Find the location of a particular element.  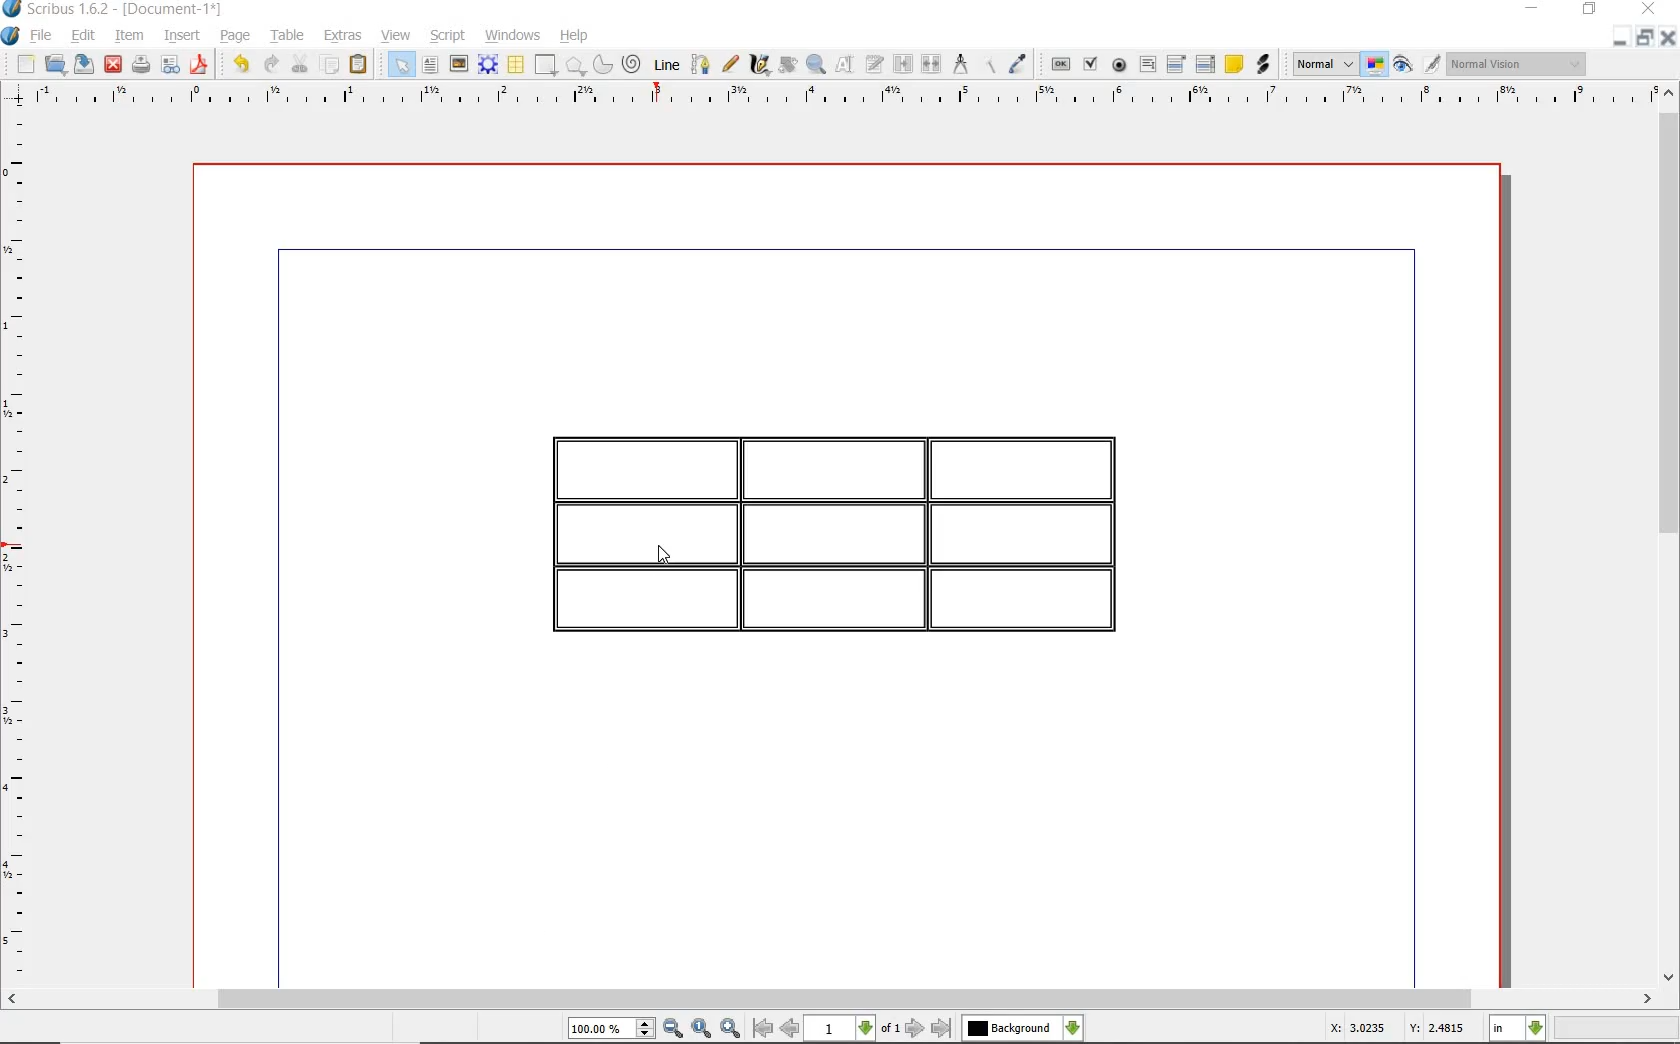

zoom factor is located at coordinates (1616, 1030).